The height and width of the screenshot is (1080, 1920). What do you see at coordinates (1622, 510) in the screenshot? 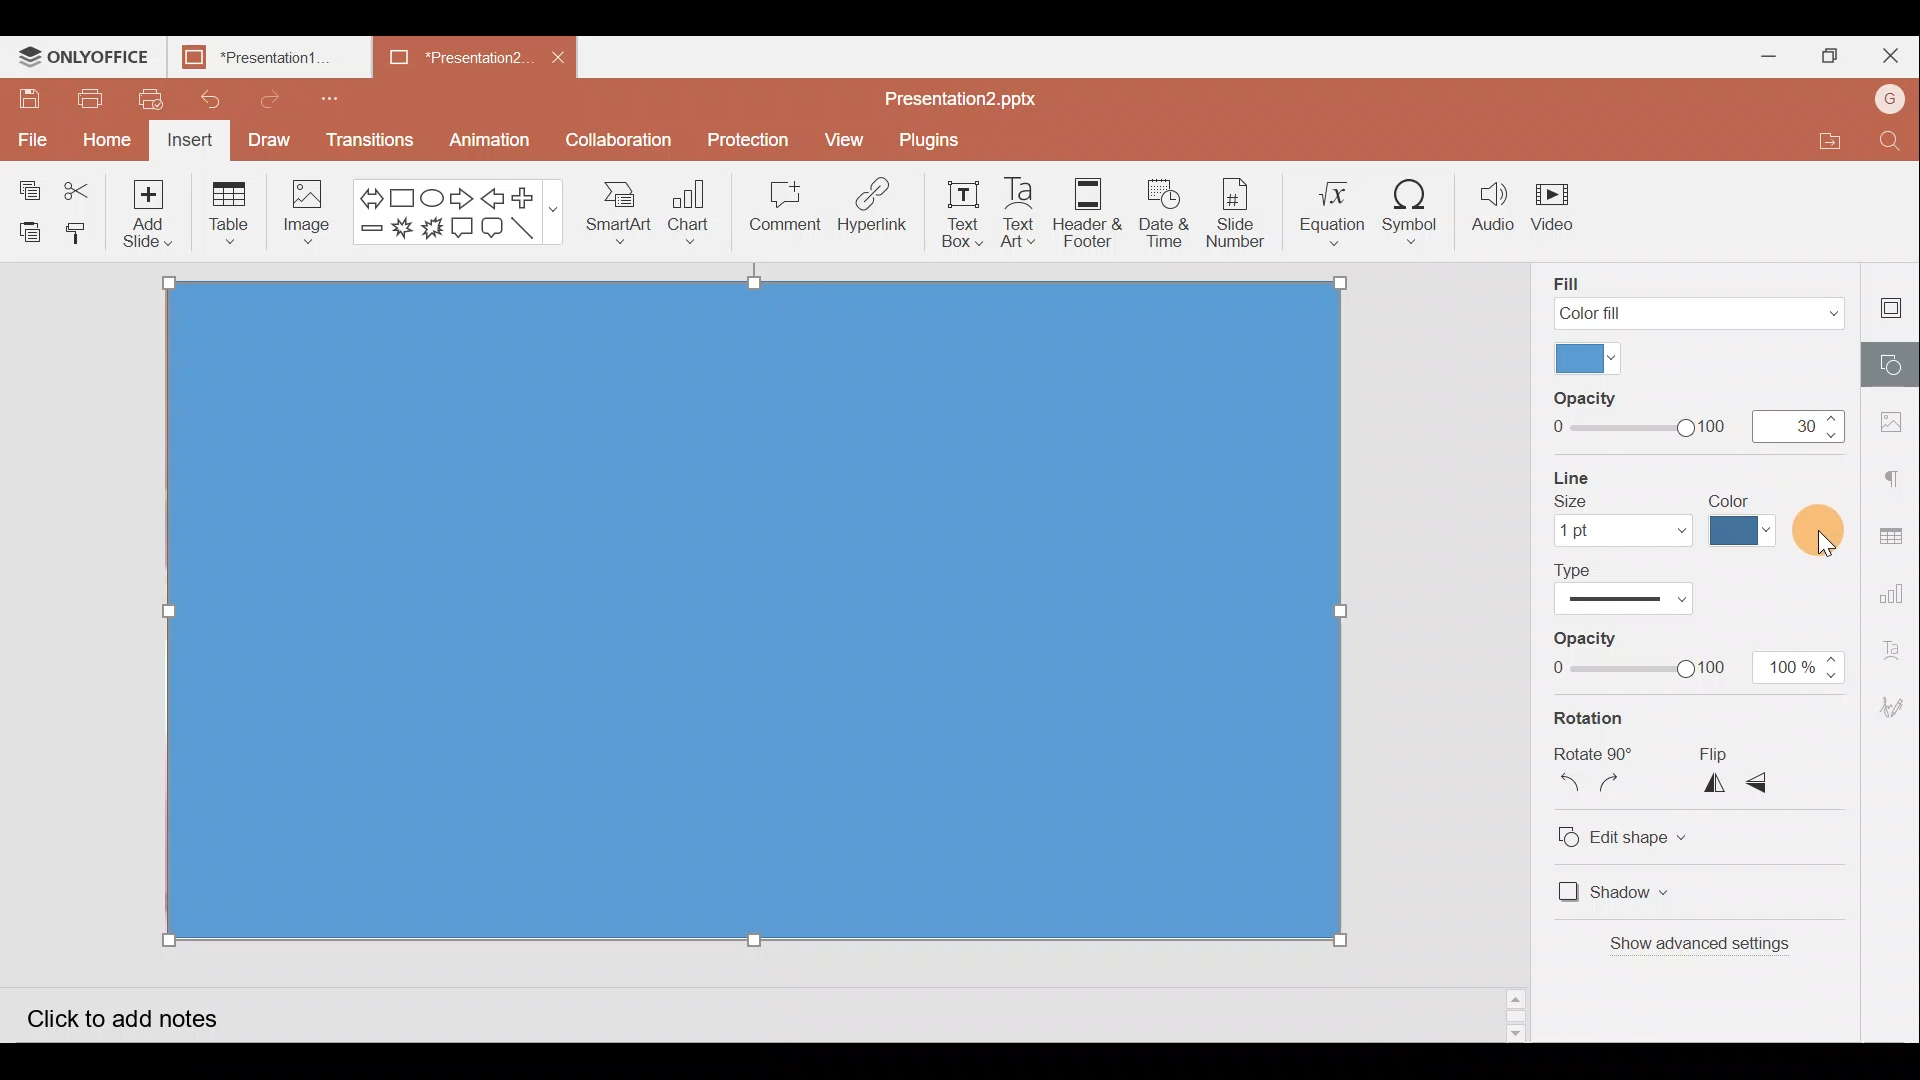
I see `Line size` at bounding box center [1622, 510].